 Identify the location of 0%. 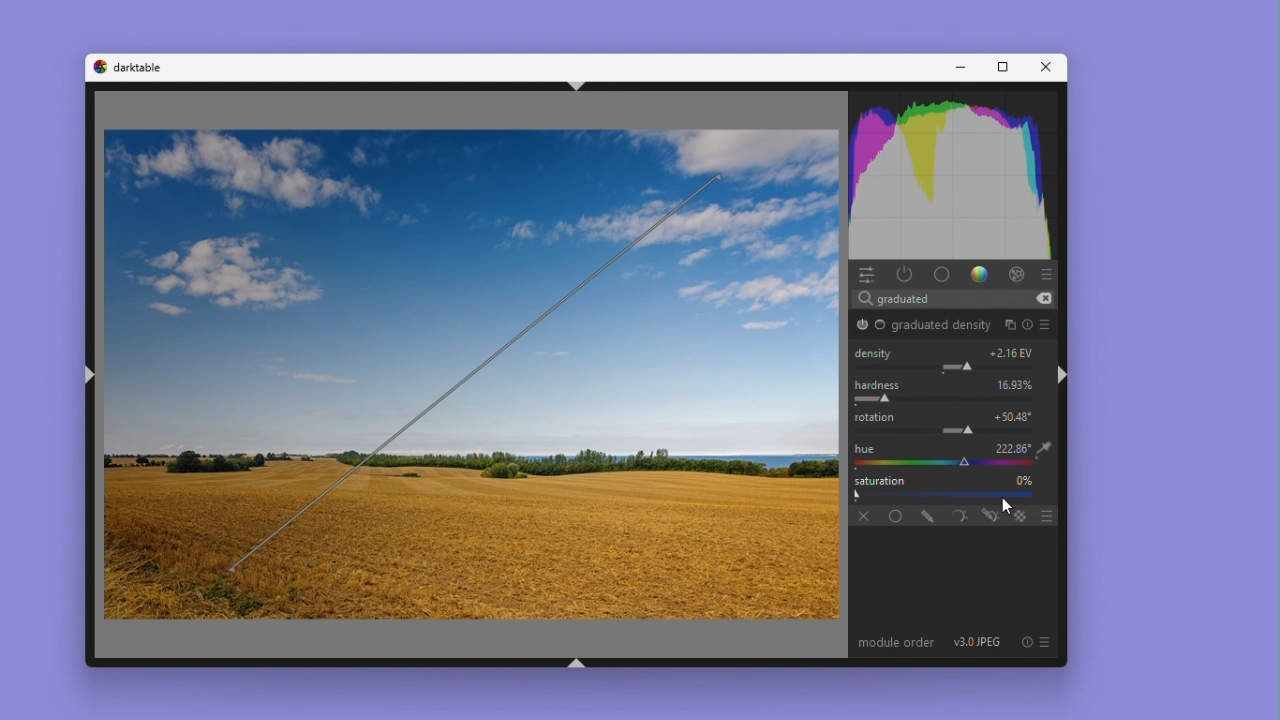
(1023, 480).